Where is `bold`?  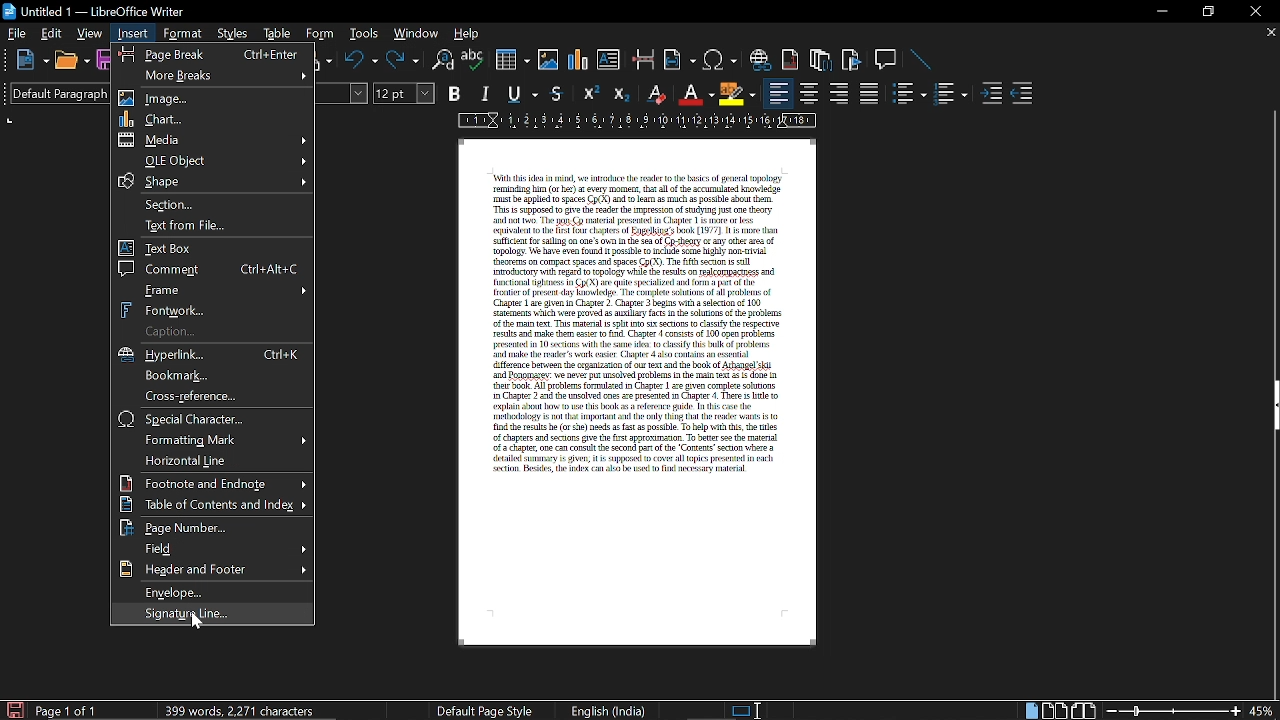
bold is located at coordinates (456, 93).